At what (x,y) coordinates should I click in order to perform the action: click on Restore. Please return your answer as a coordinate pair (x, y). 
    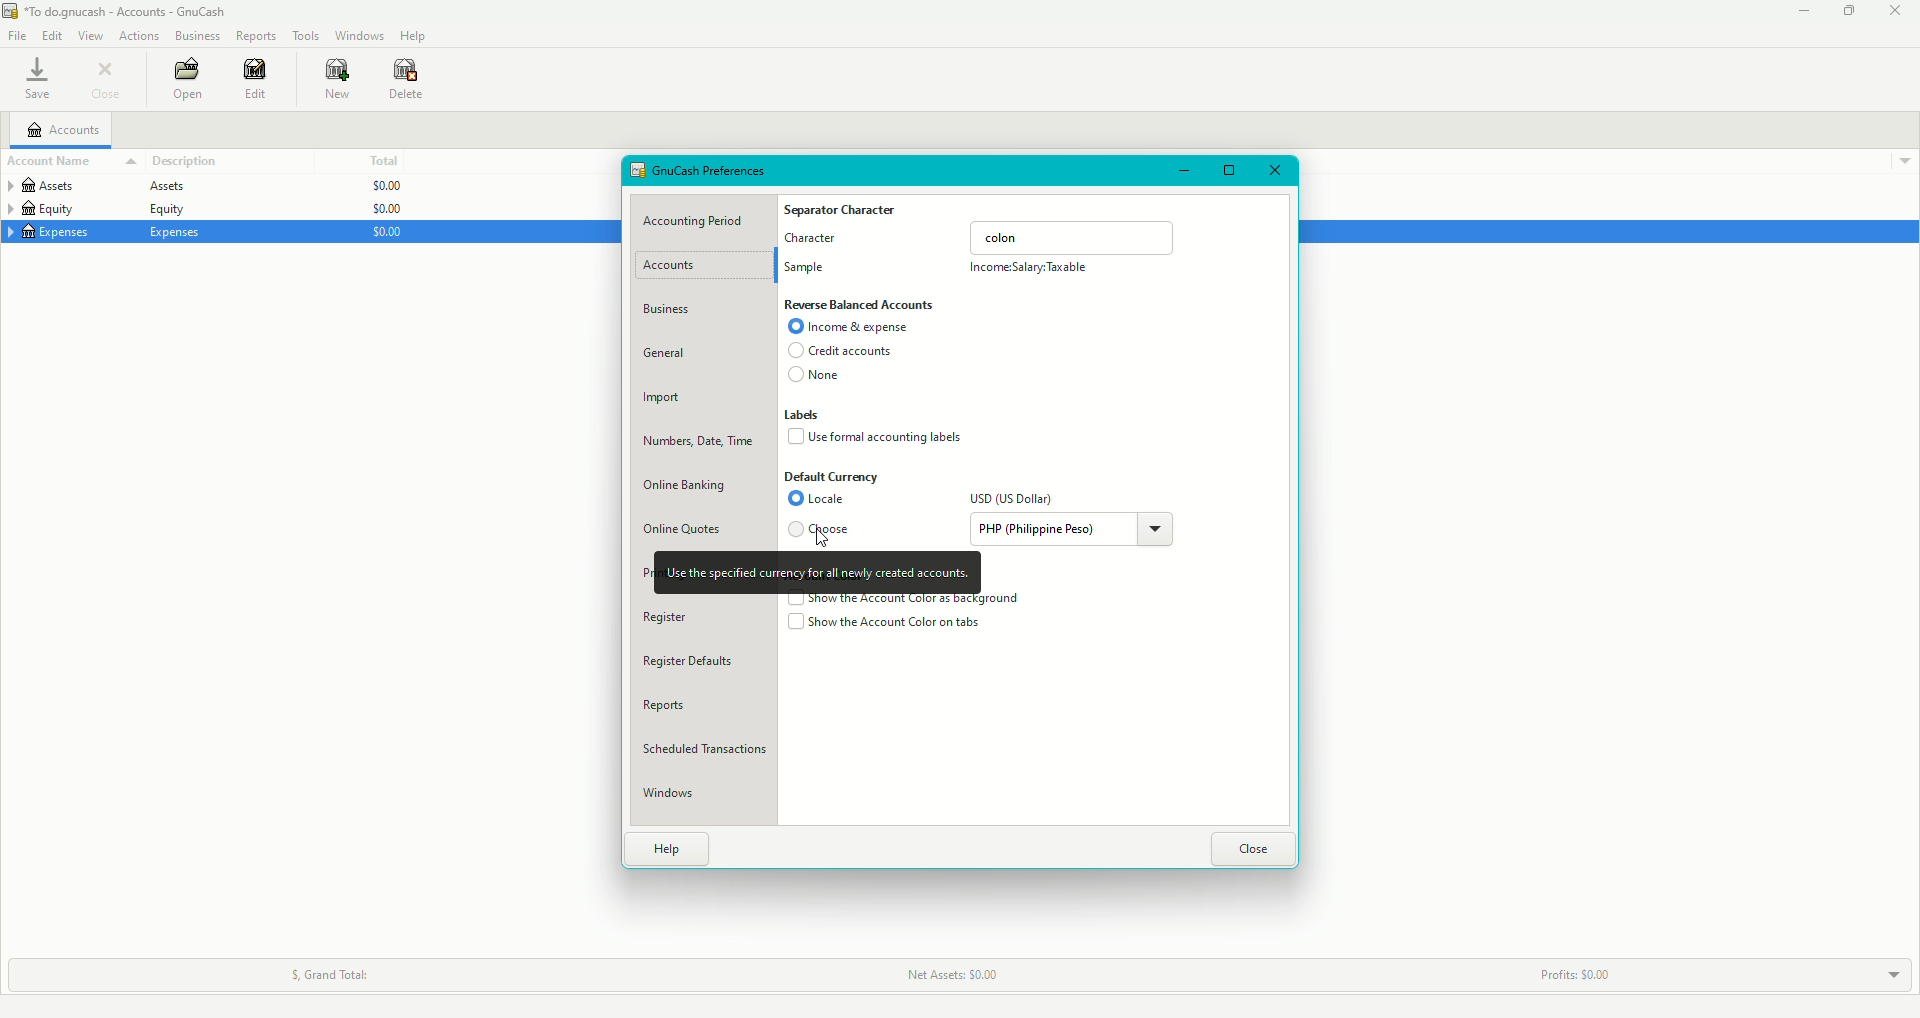
    Looking at the image, I should click on (1847, 12).